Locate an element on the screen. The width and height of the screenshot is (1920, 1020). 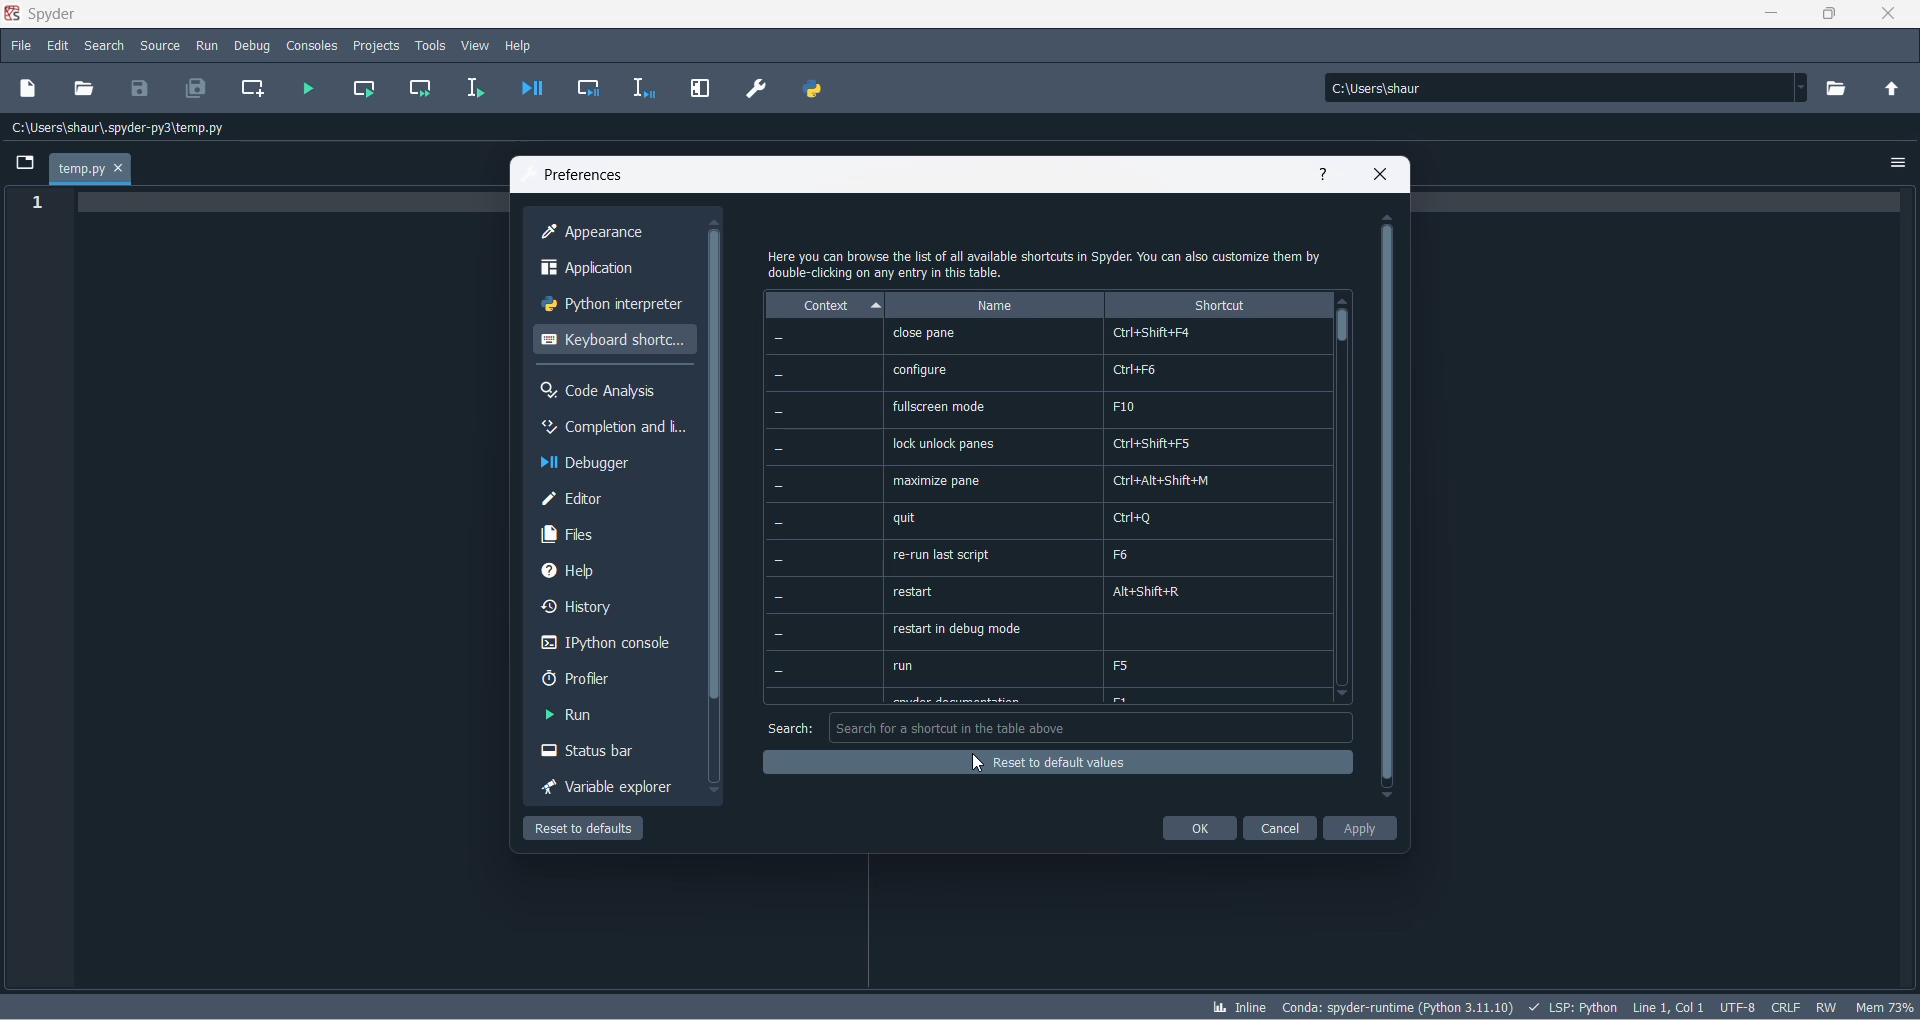
python interpreter is located at coordinates (615, 306).